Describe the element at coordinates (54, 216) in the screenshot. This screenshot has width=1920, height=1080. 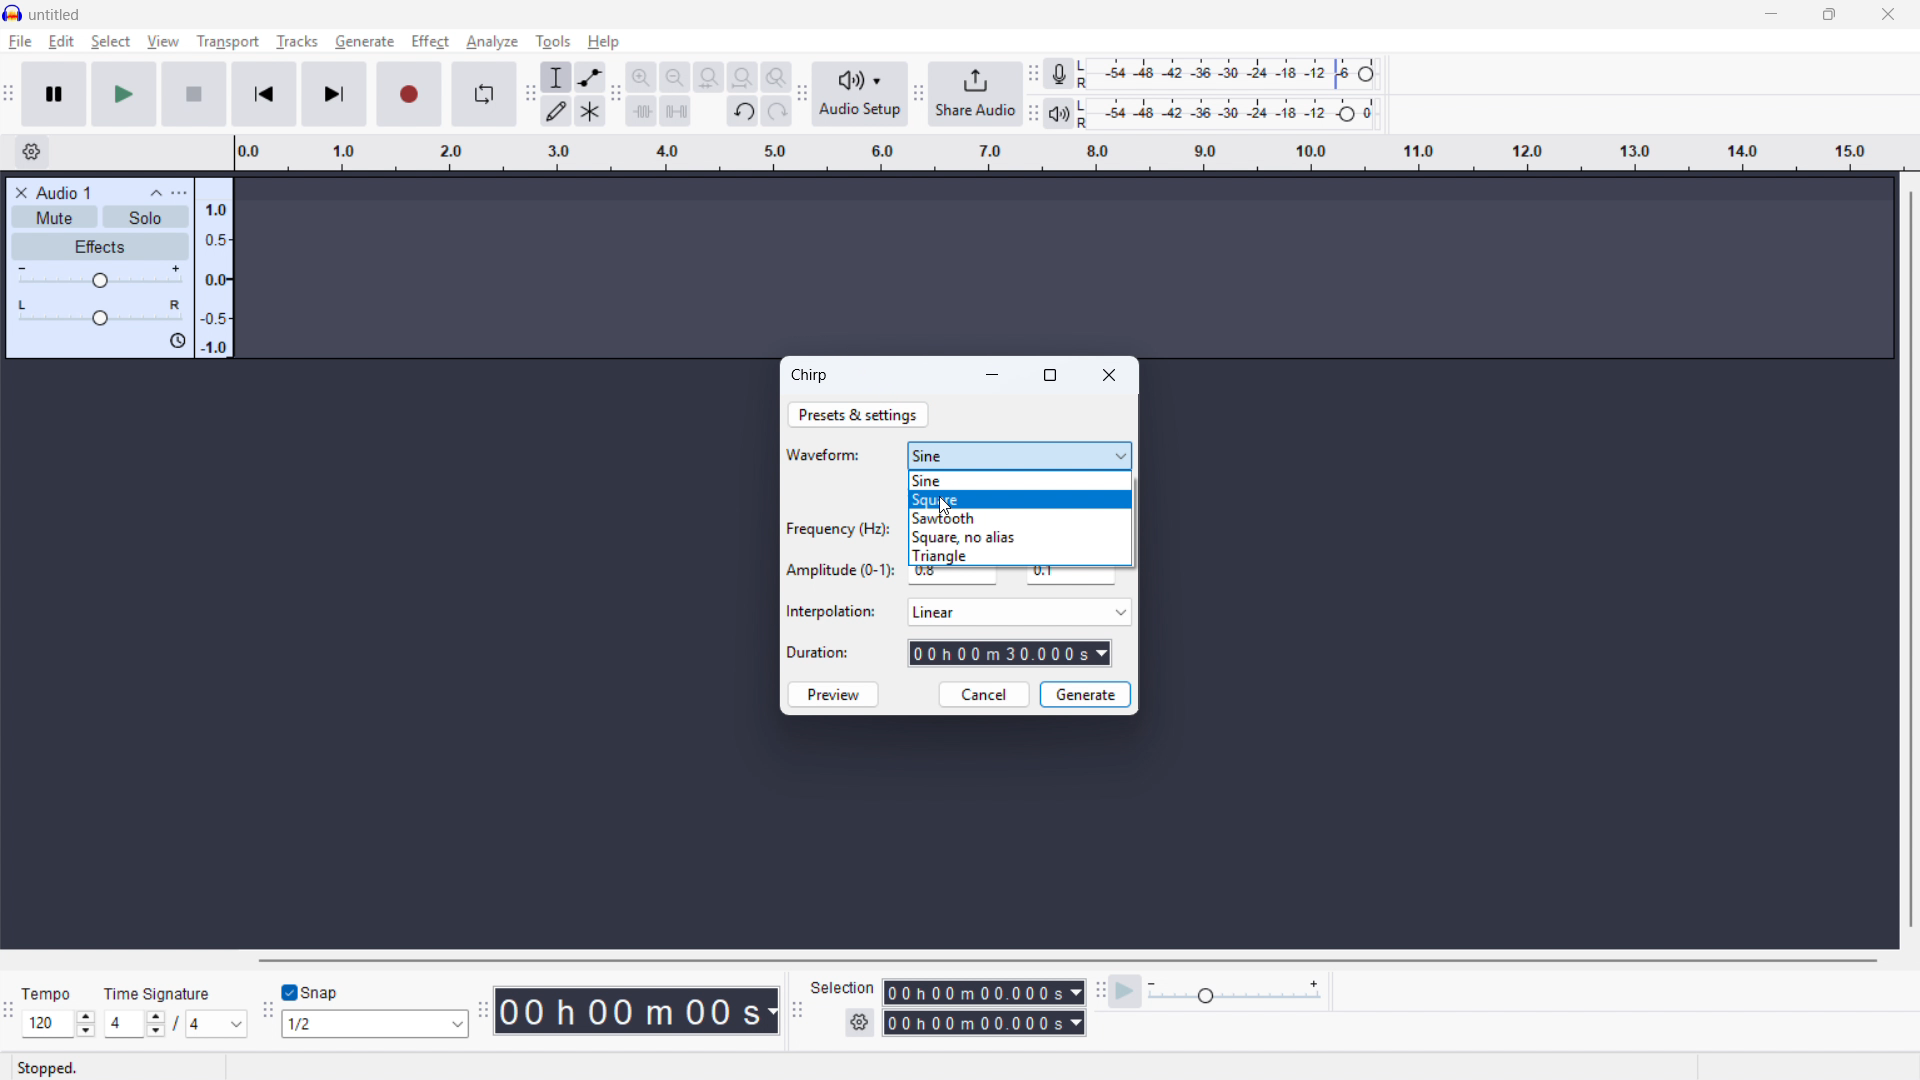
I see `mute ` at that location.